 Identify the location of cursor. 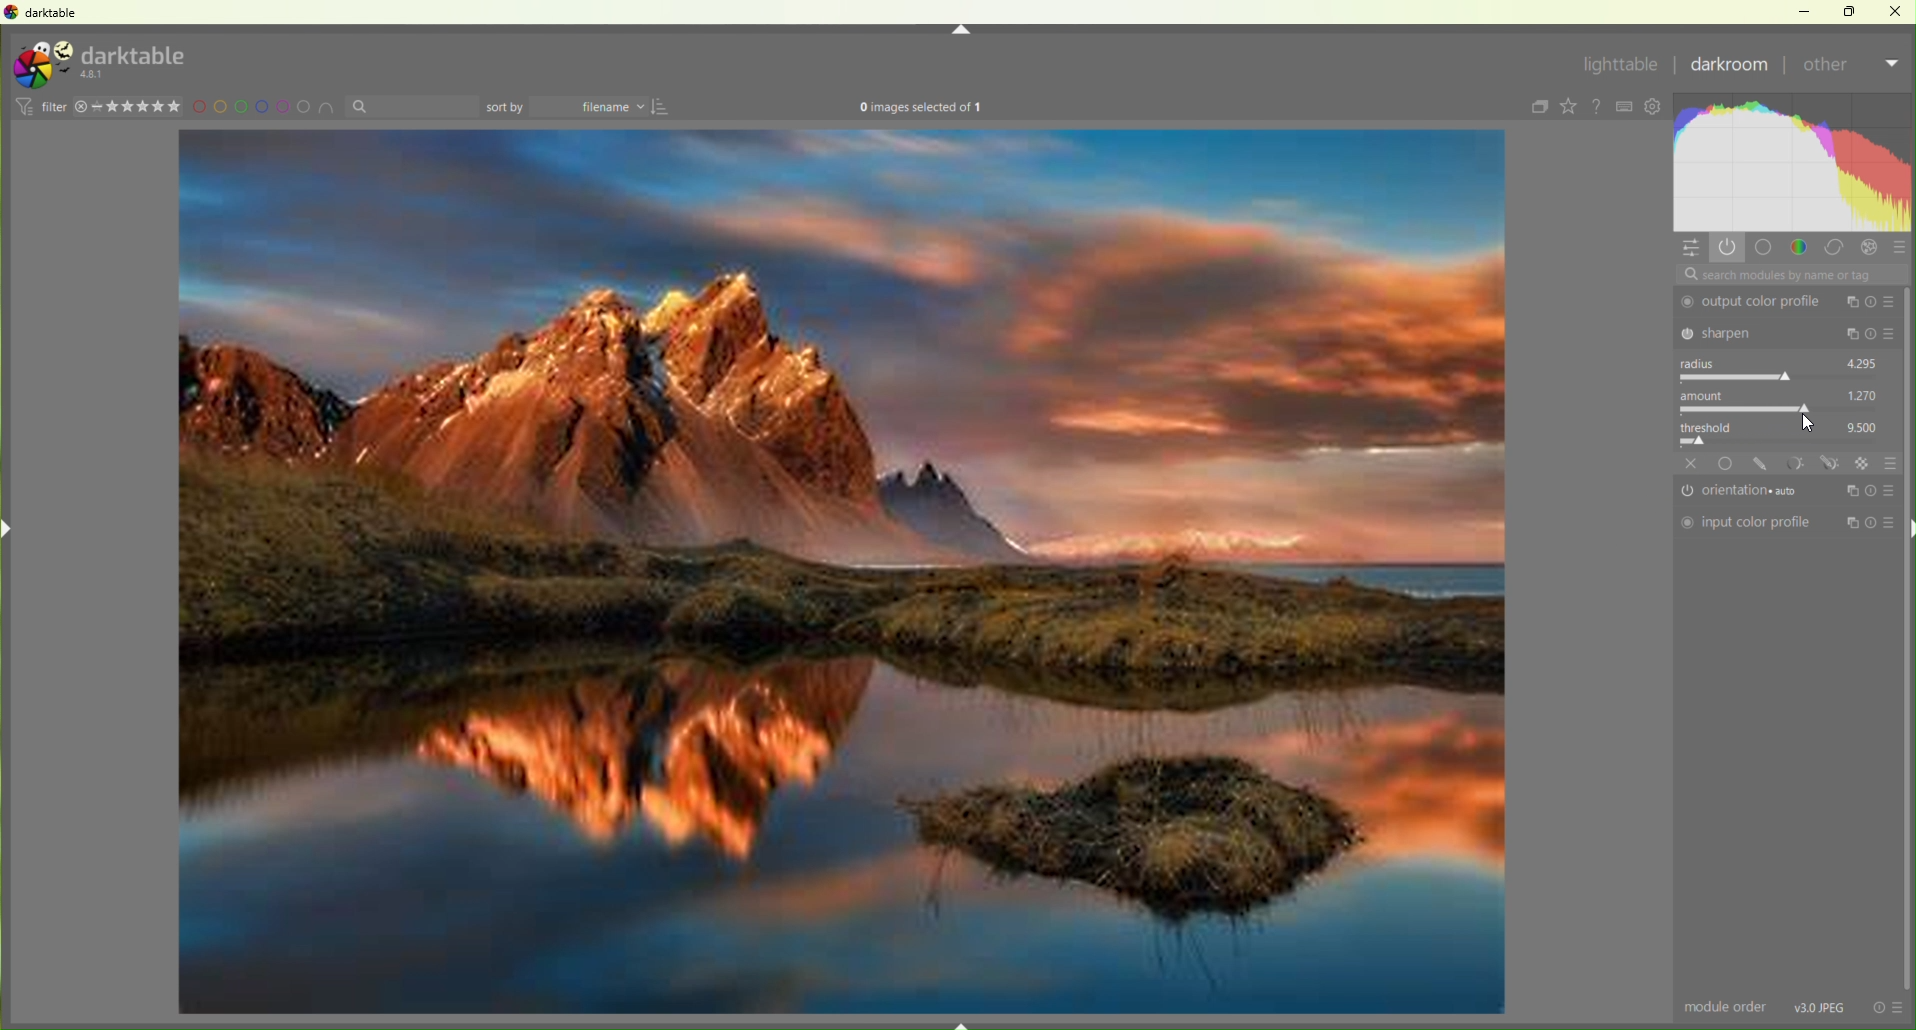
(1801, 422).